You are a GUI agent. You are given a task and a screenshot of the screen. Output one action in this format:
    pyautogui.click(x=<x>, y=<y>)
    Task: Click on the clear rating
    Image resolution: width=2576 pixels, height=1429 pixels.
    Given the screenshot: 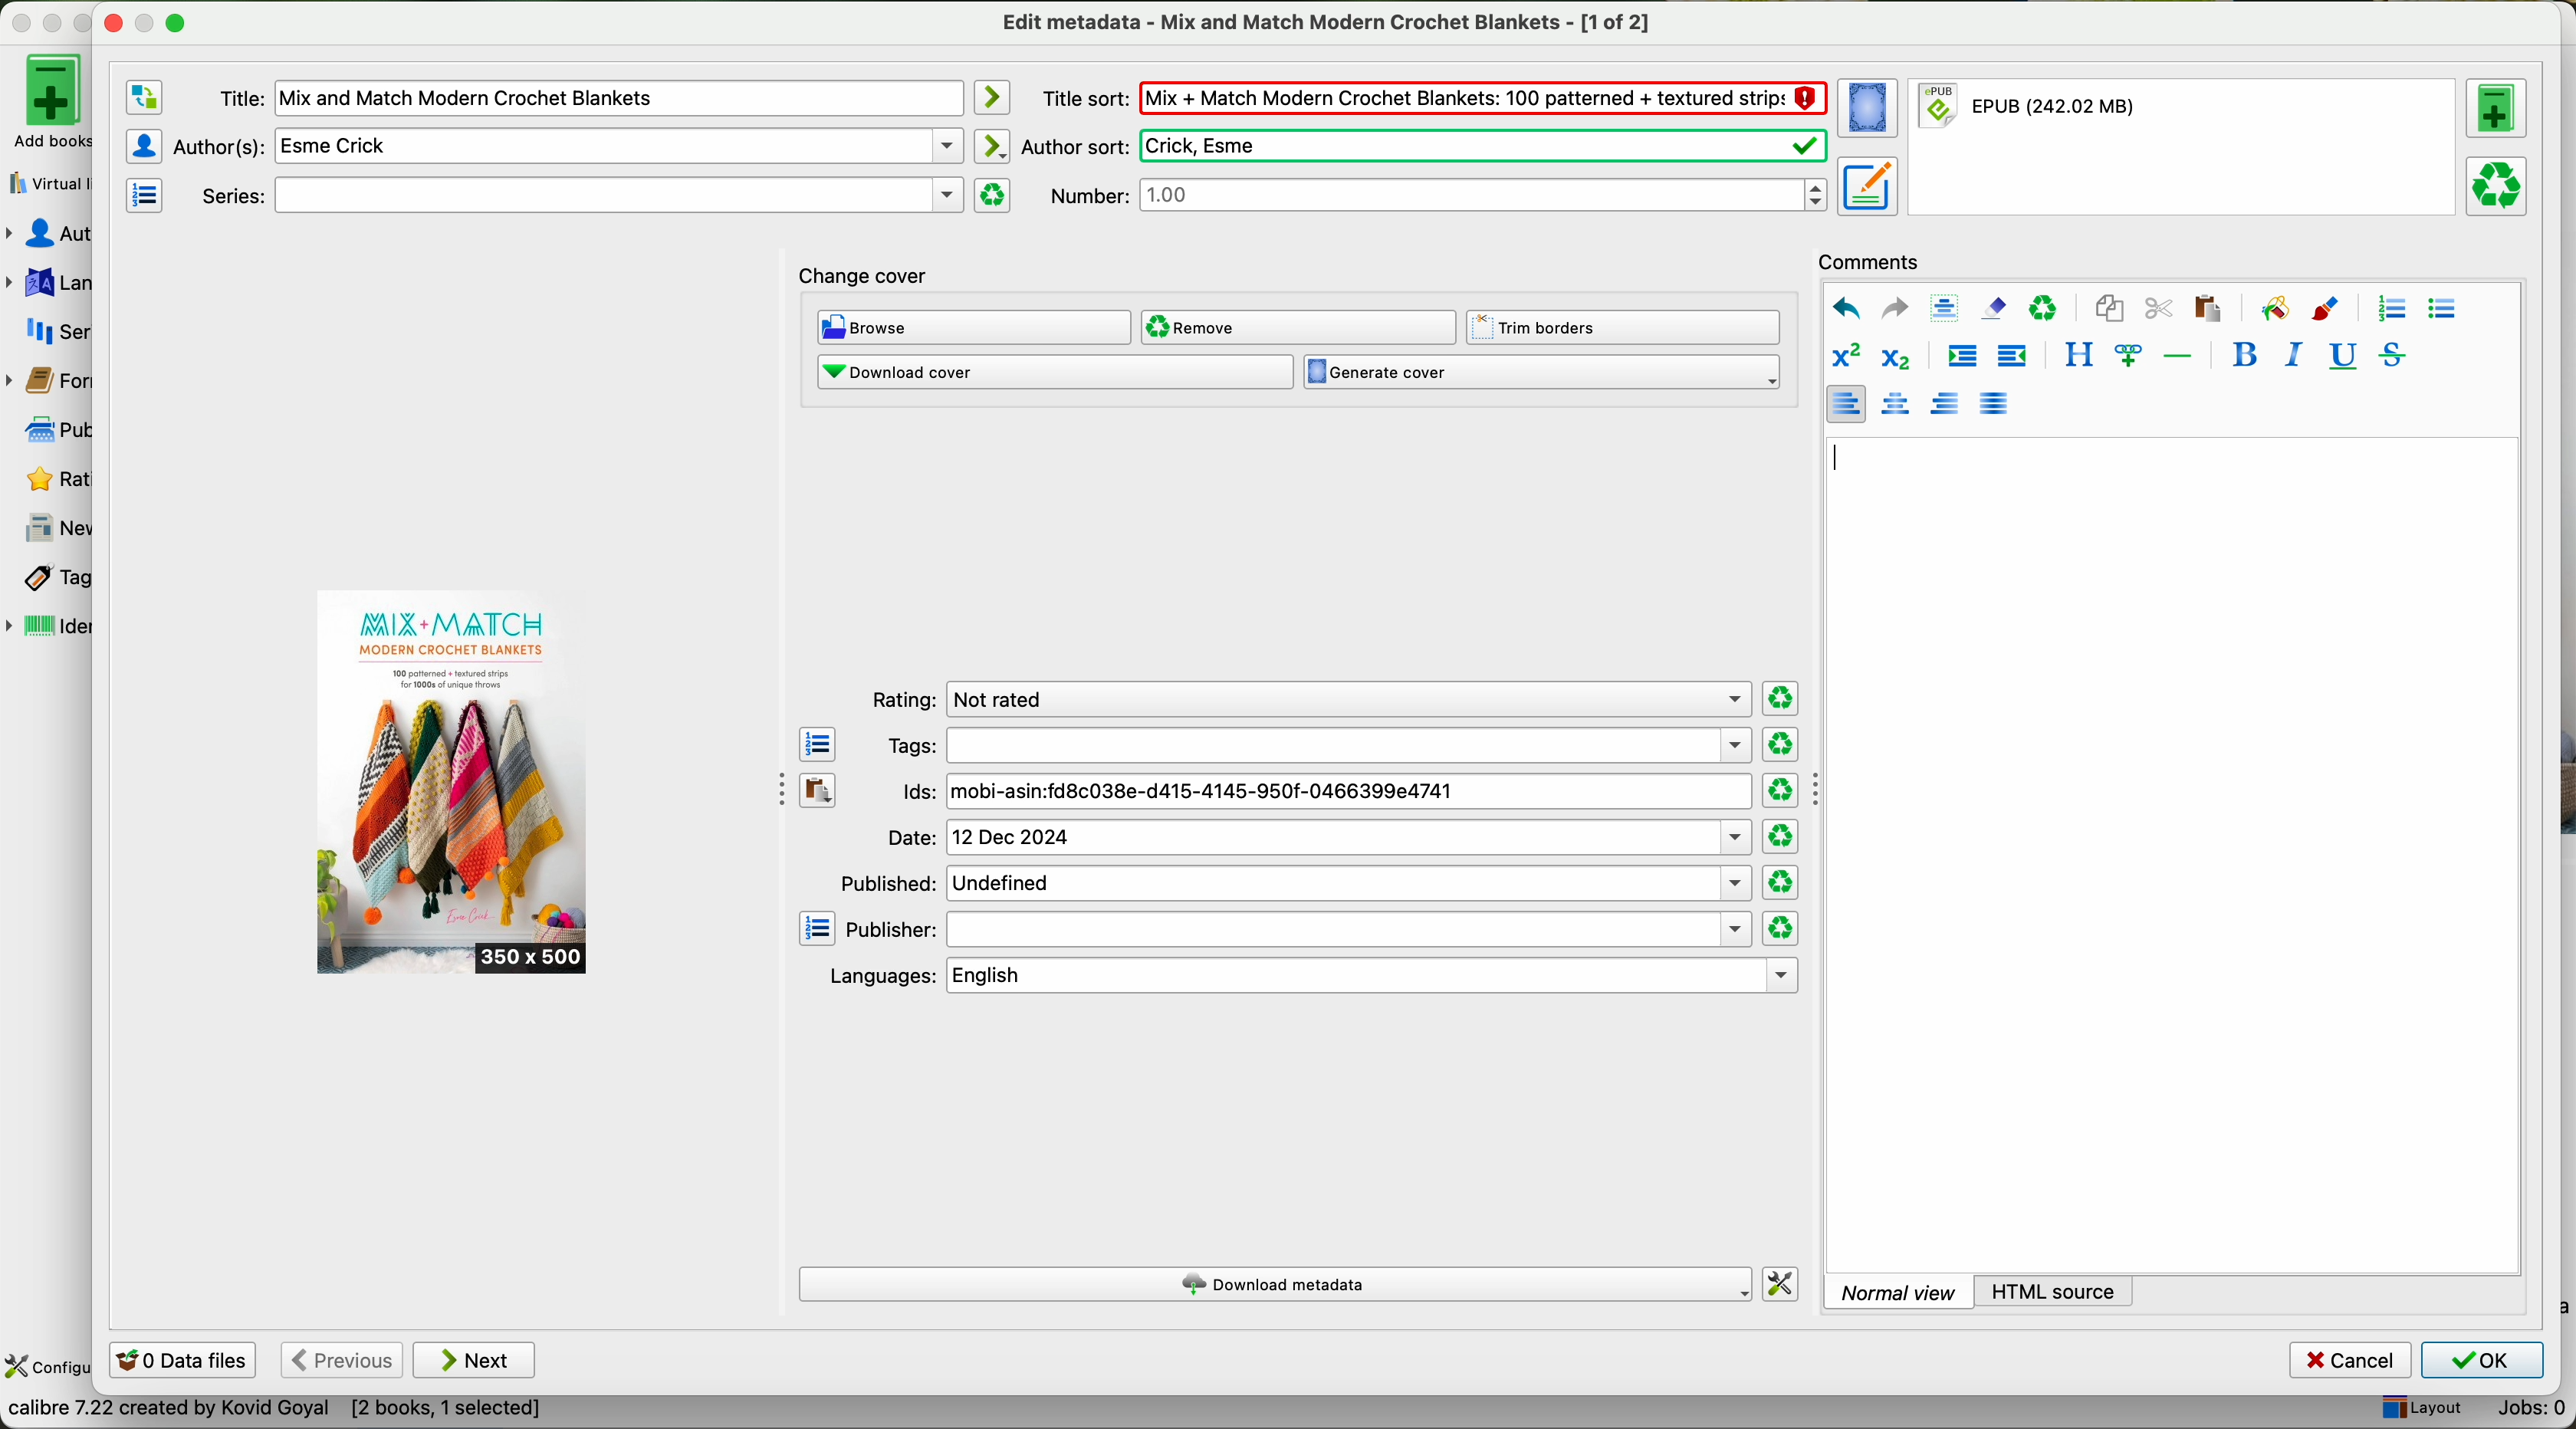 What is the action you would take?
    pyautogui.click(x=1782, y=699)
    